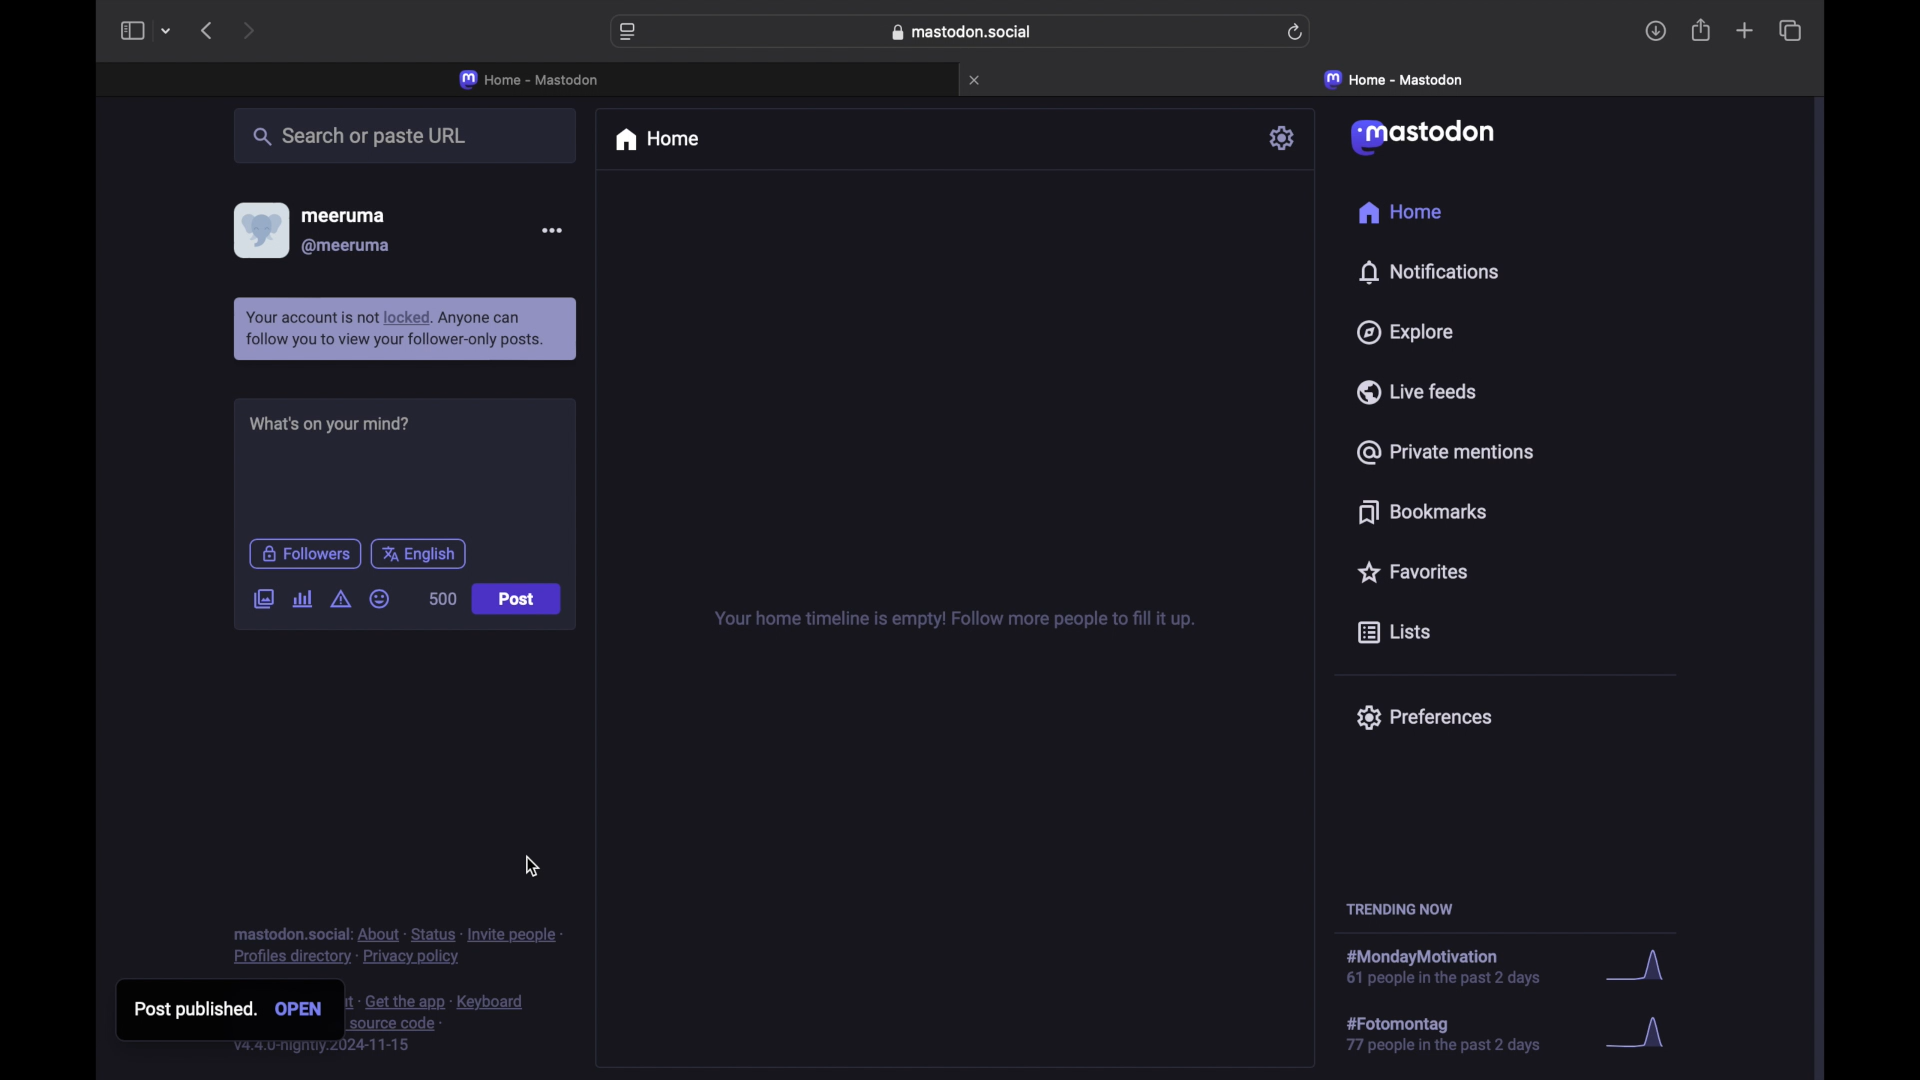 The image size is (1920, 1080). I want to click on graph, so click(1635, 960).